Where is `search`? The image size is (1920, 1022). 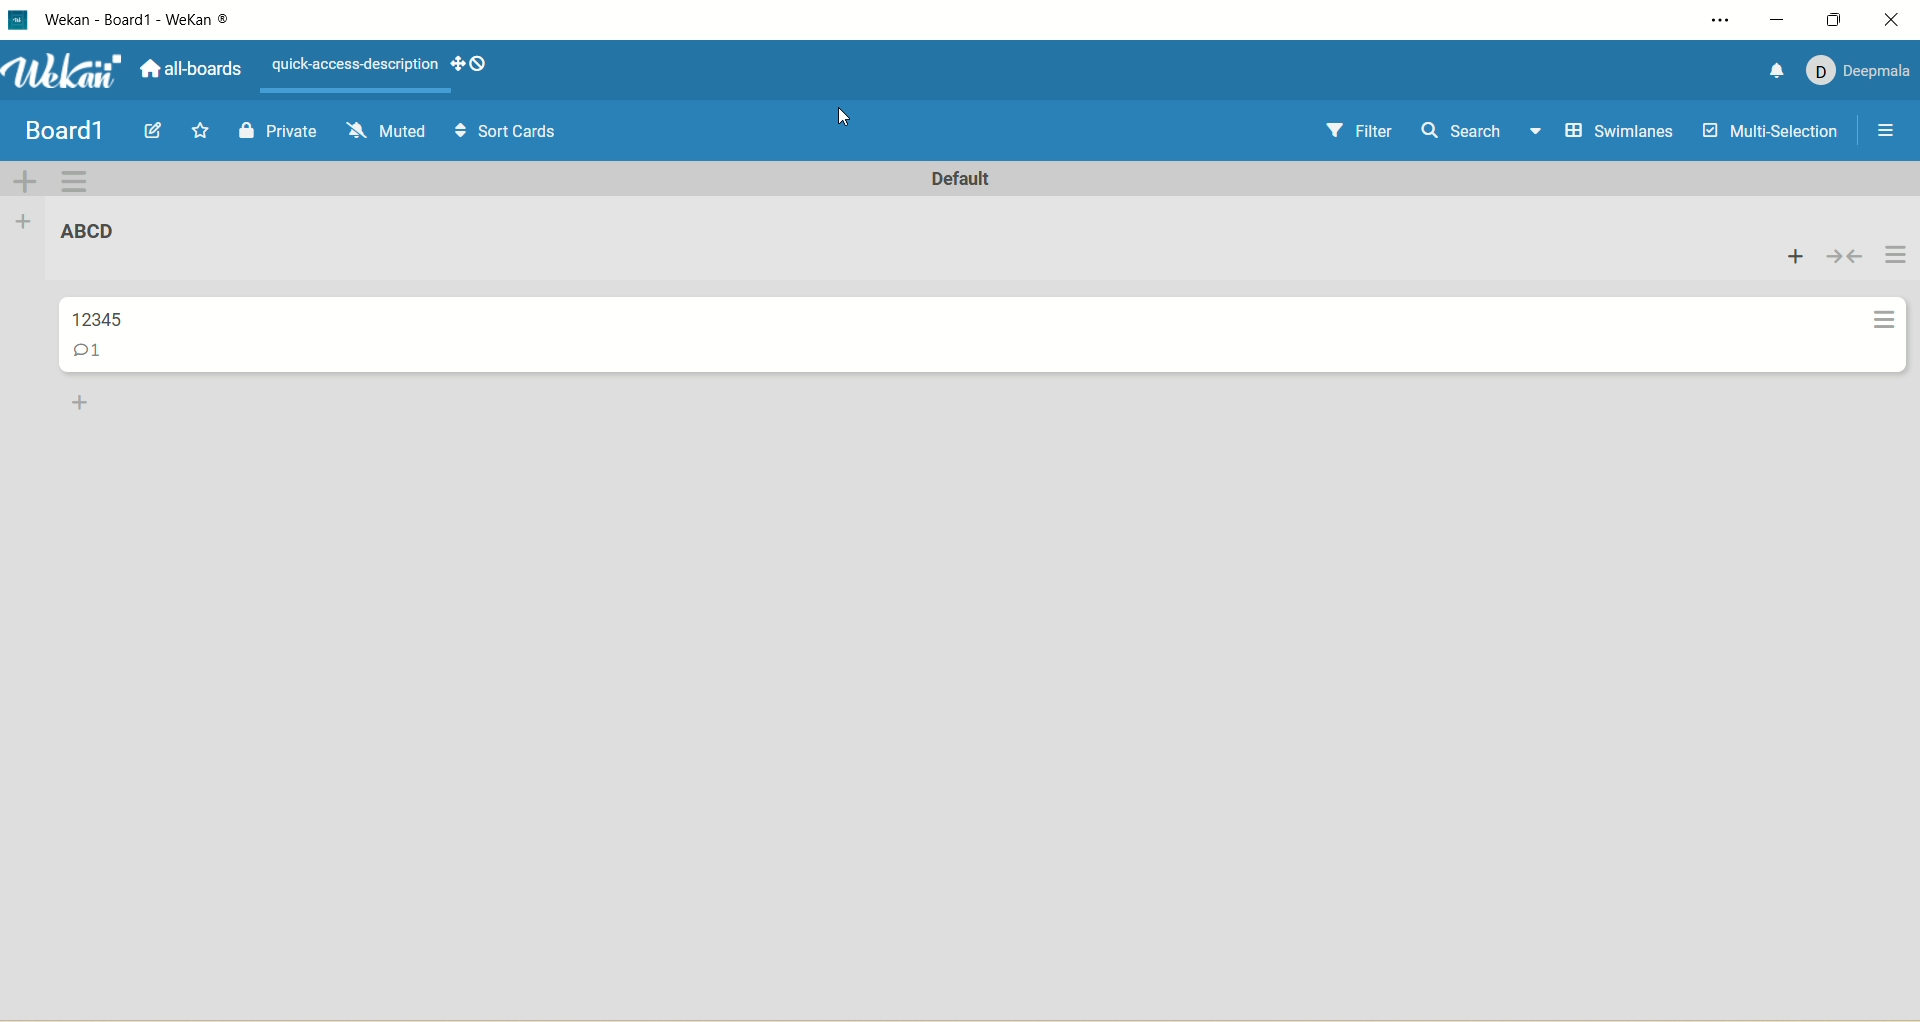
search is located at coordinates (1481, 133).